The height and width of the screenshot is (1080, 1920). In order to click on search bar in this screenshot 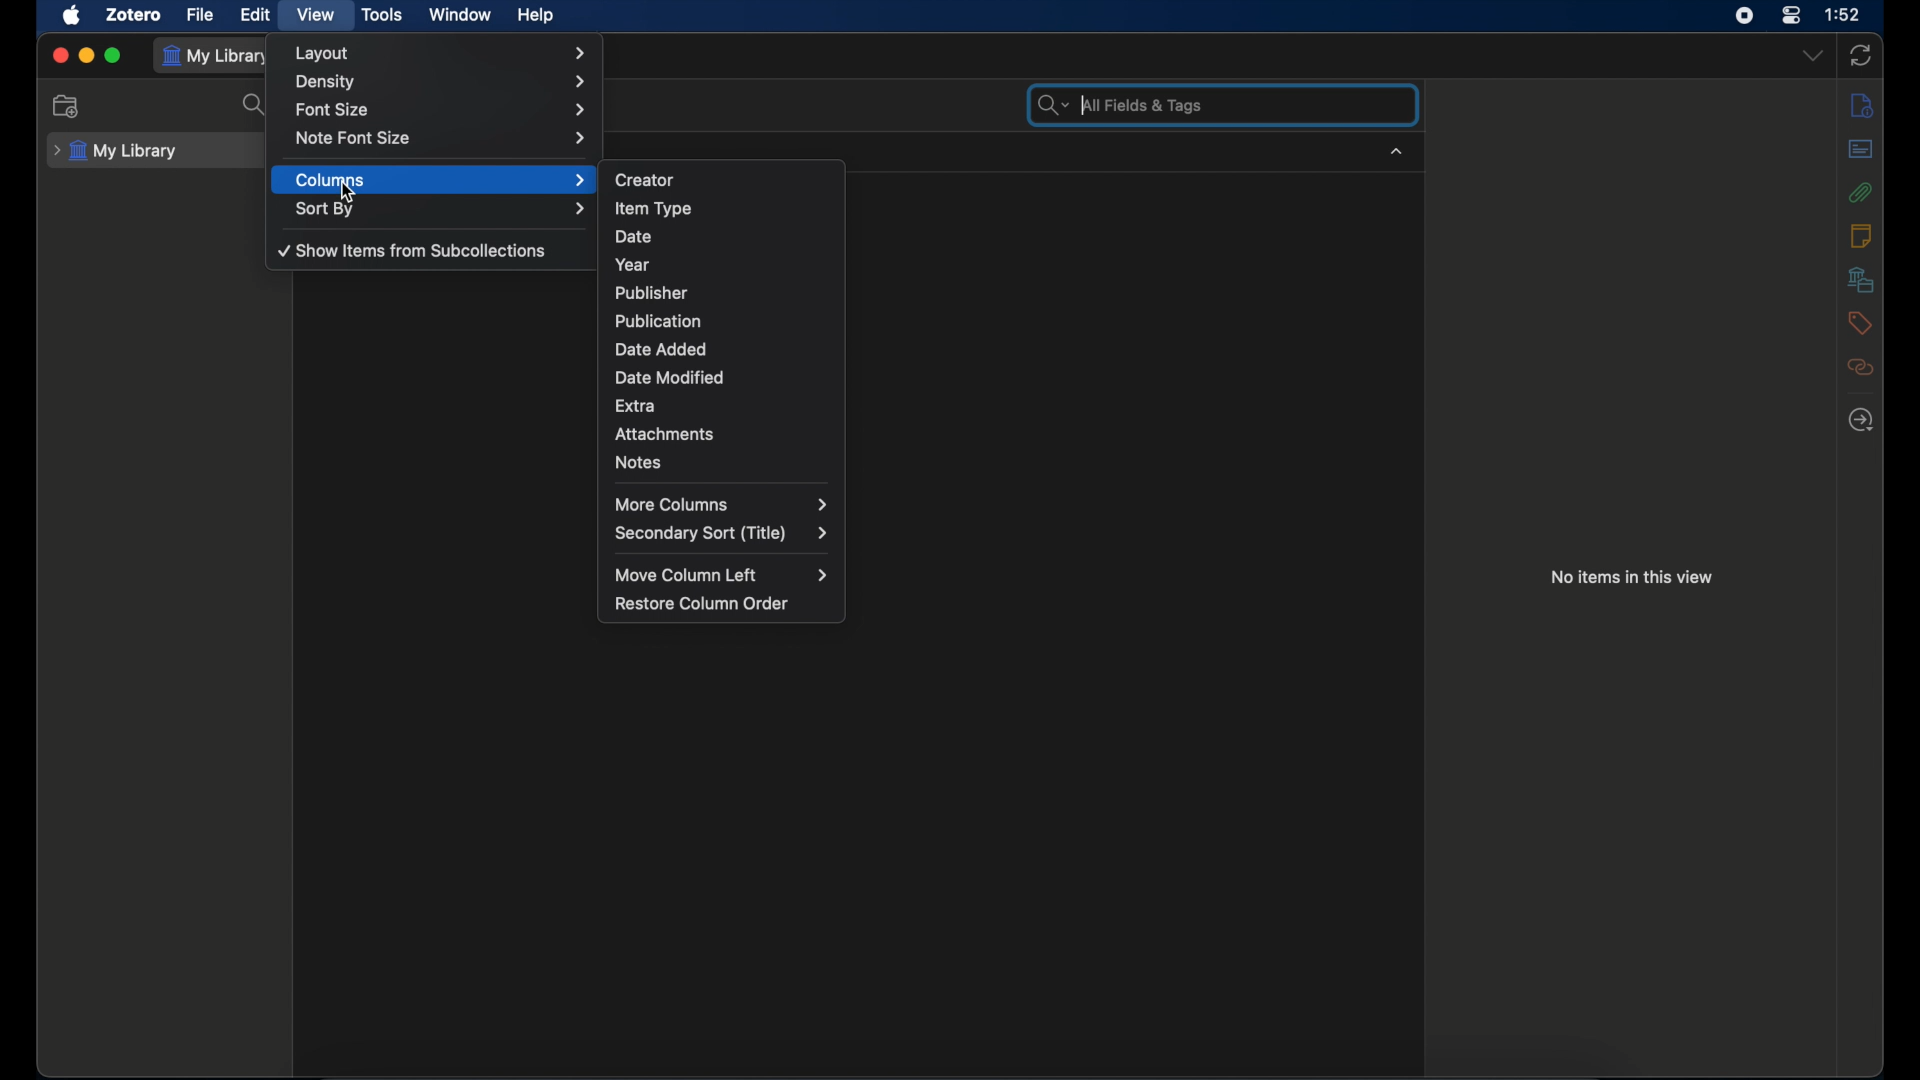, I will do `click(1124, 105)`.